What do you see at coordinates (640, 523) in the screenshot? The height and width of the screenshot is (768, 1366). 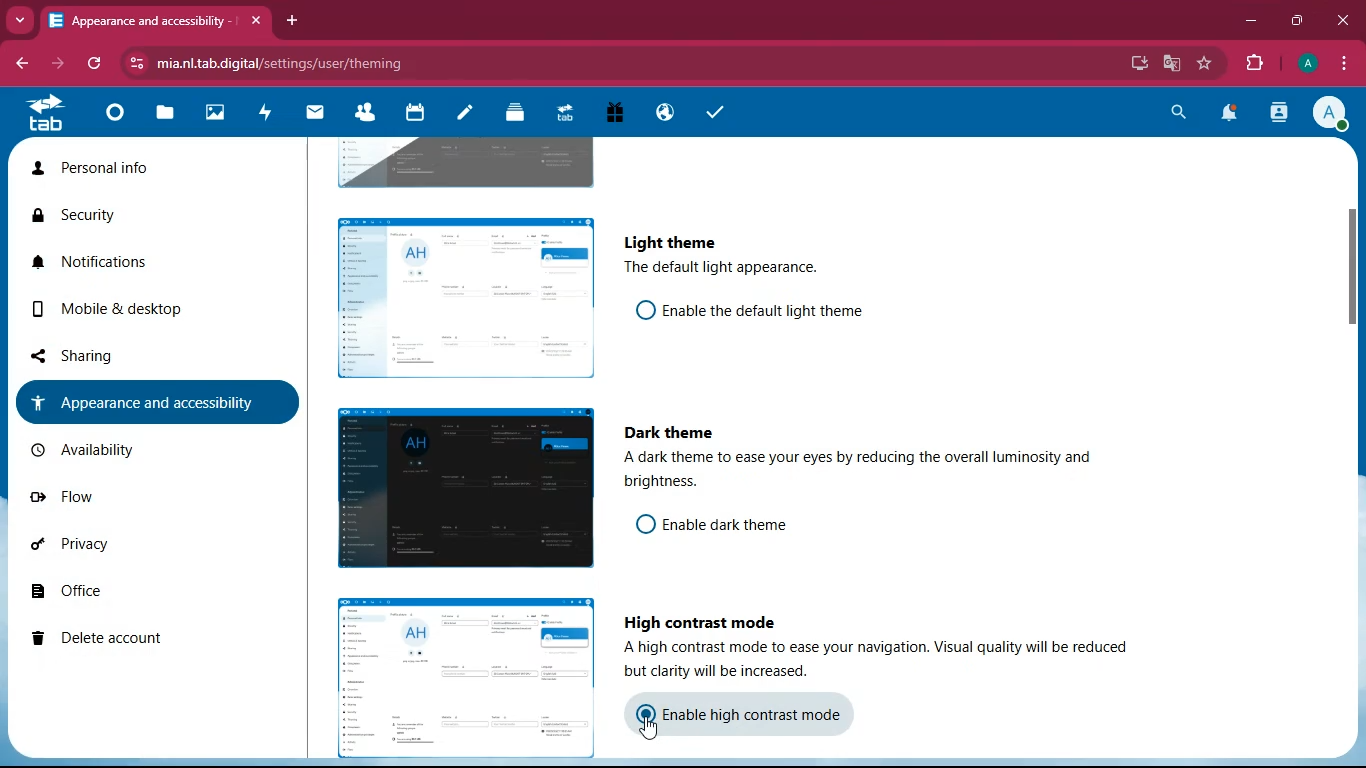 I see `on/off button` at bounding box center [640, 523].